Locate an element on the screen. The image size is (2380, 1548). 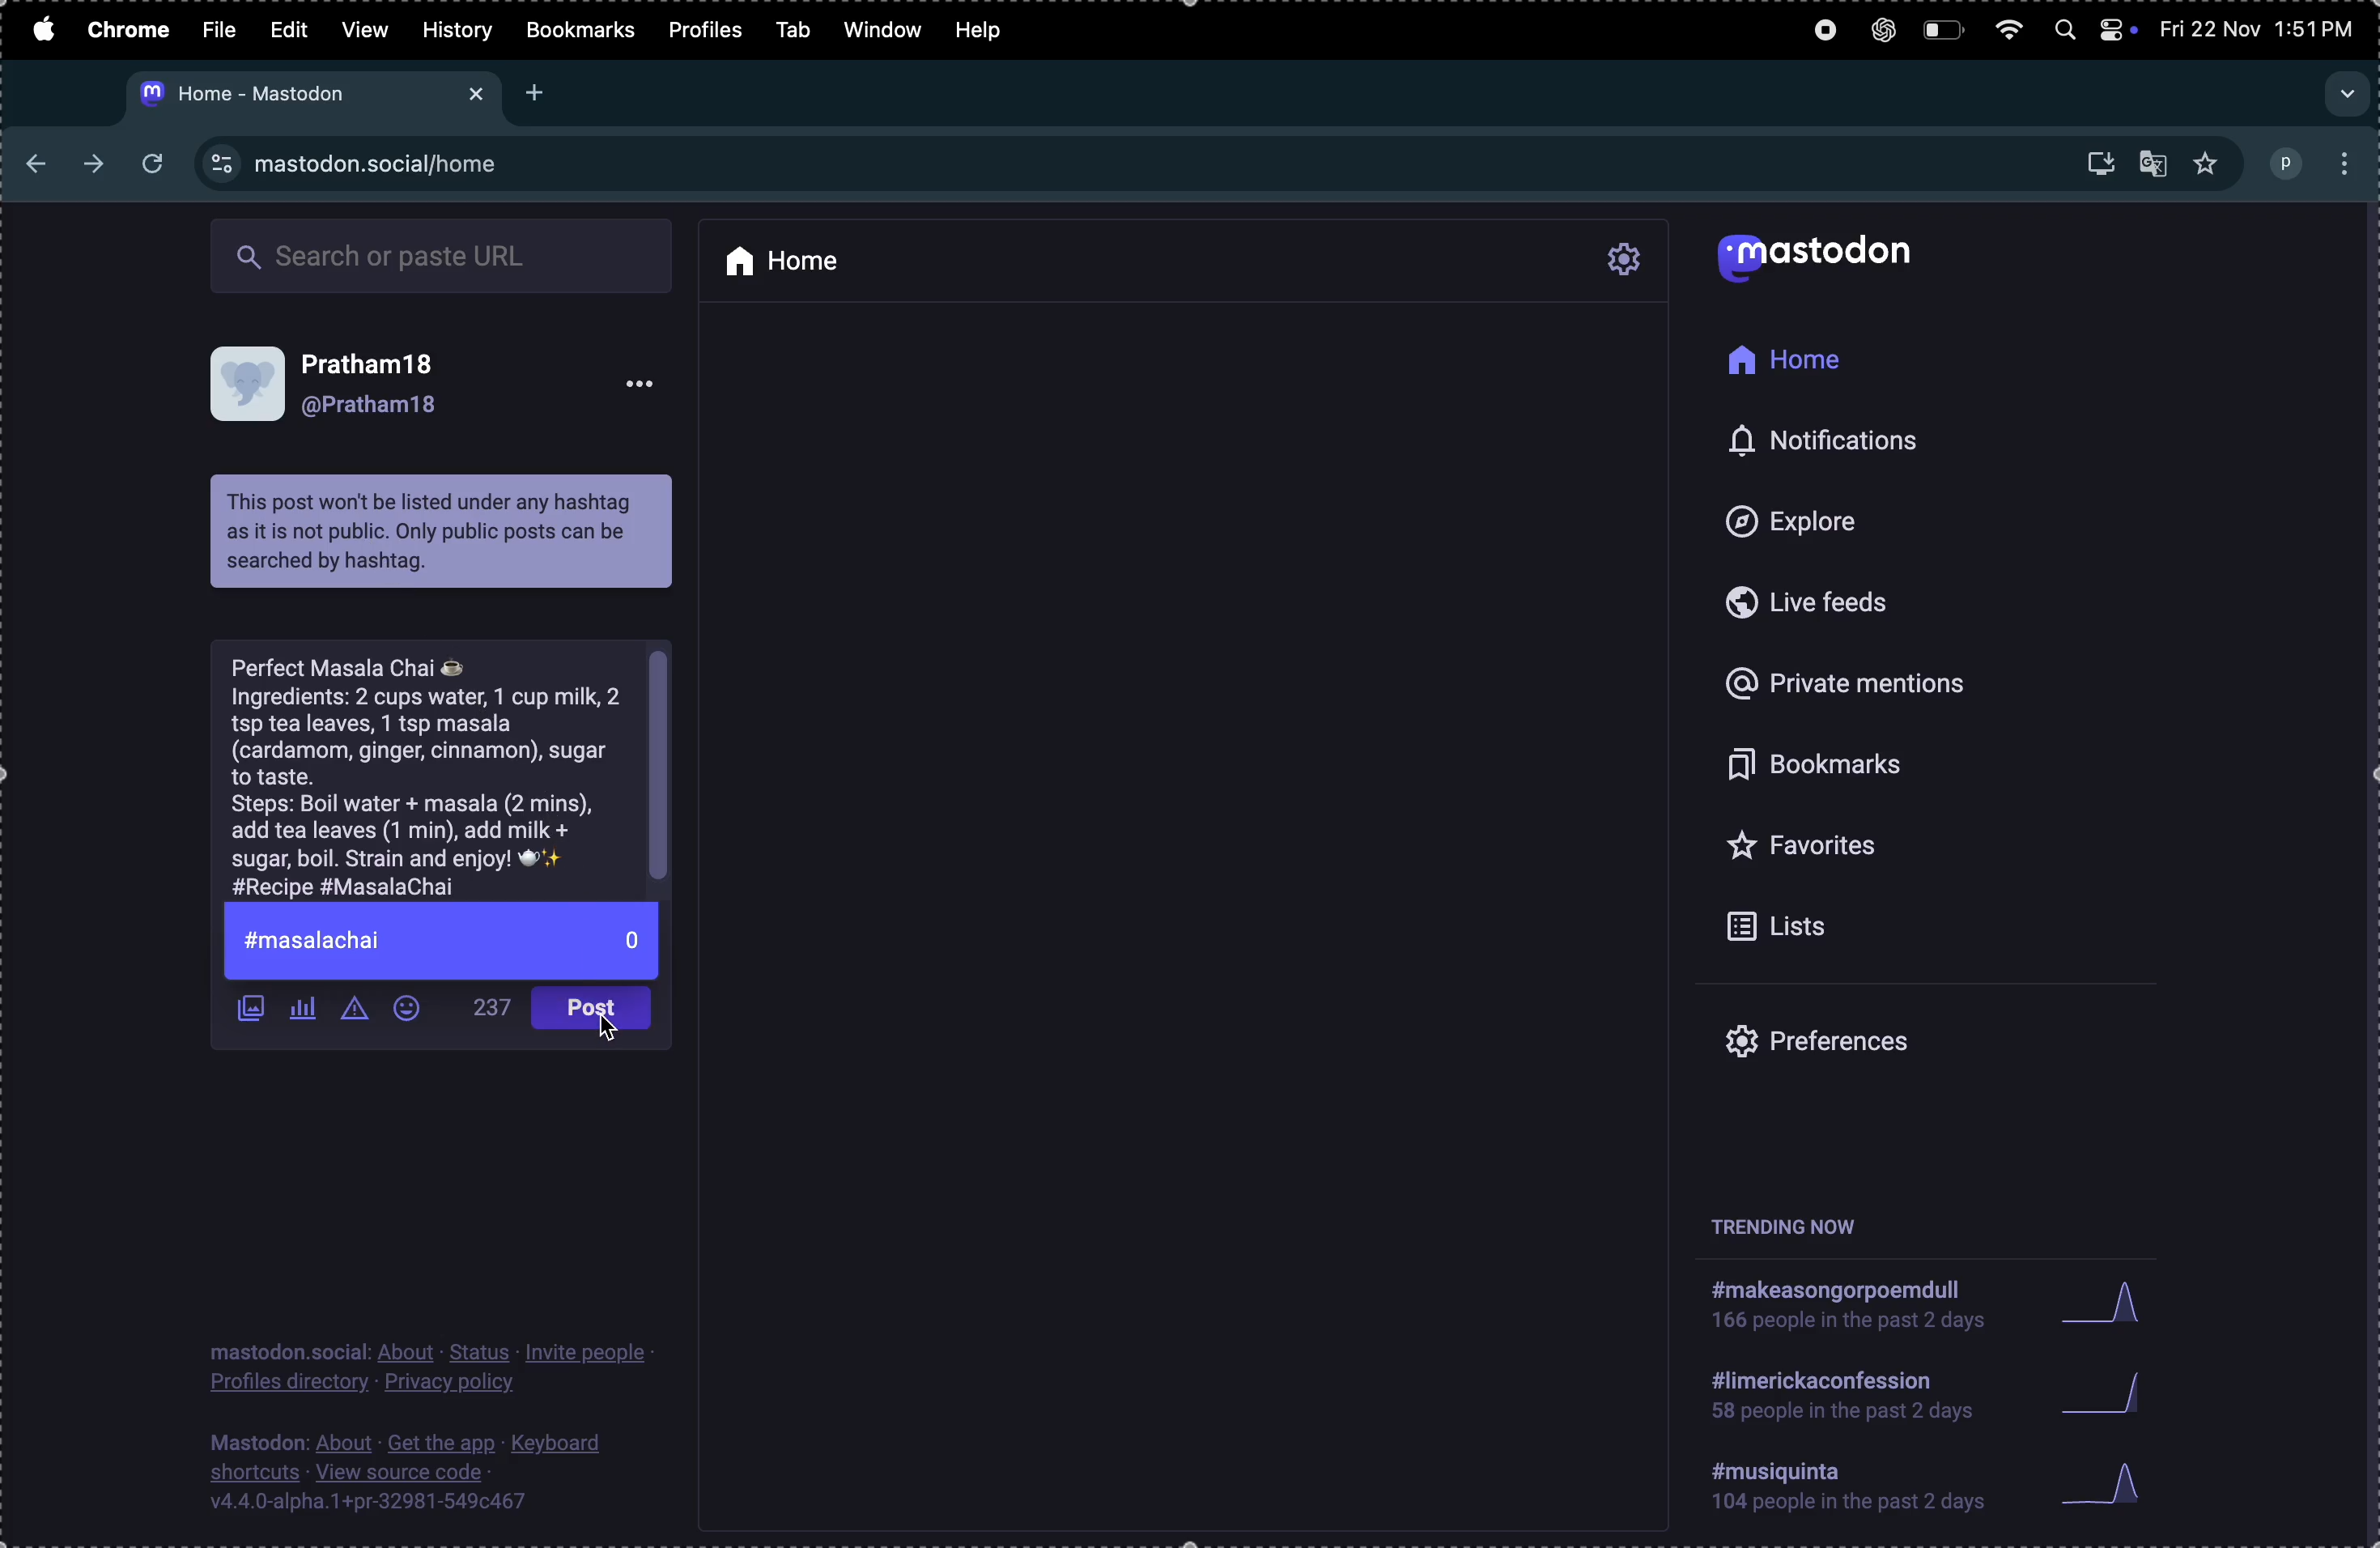
options is located at coordinates (2339, 160).